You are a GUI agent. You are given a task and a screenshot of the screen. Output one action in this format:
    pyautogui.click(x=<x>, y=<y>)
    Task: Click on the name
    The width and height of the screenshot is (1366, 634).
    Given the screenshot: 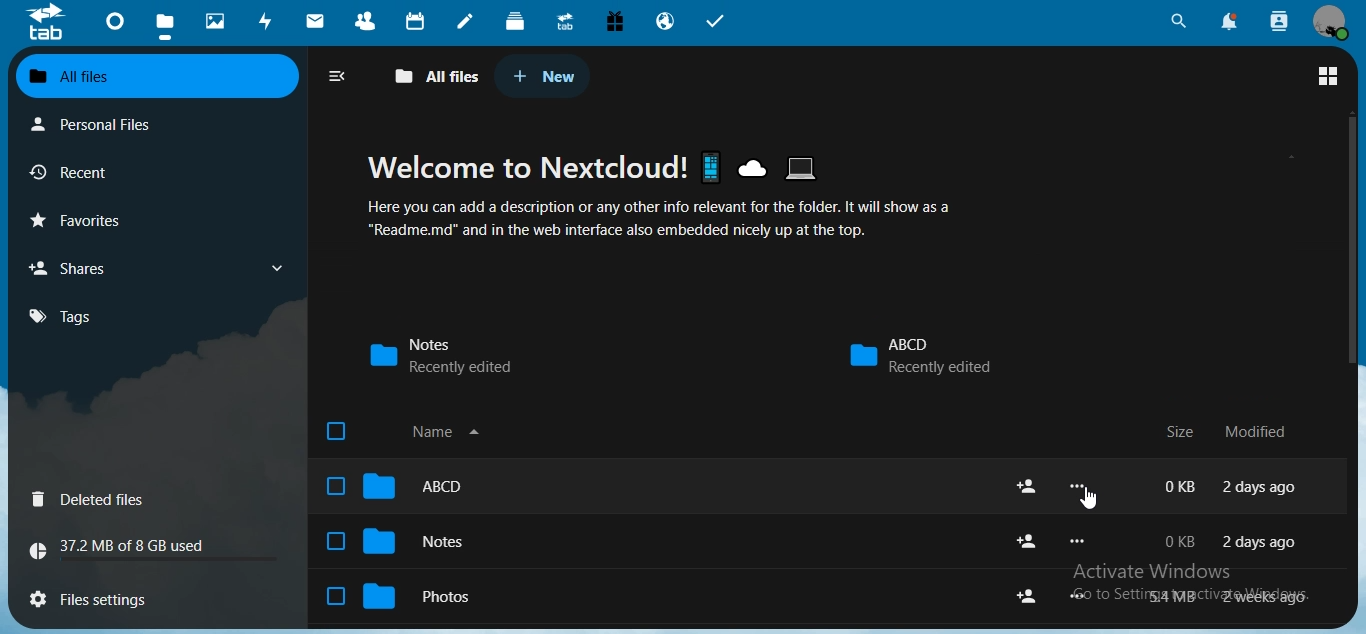 What is the action you would take?
    pyautogui.click(x=409, y=432)
    